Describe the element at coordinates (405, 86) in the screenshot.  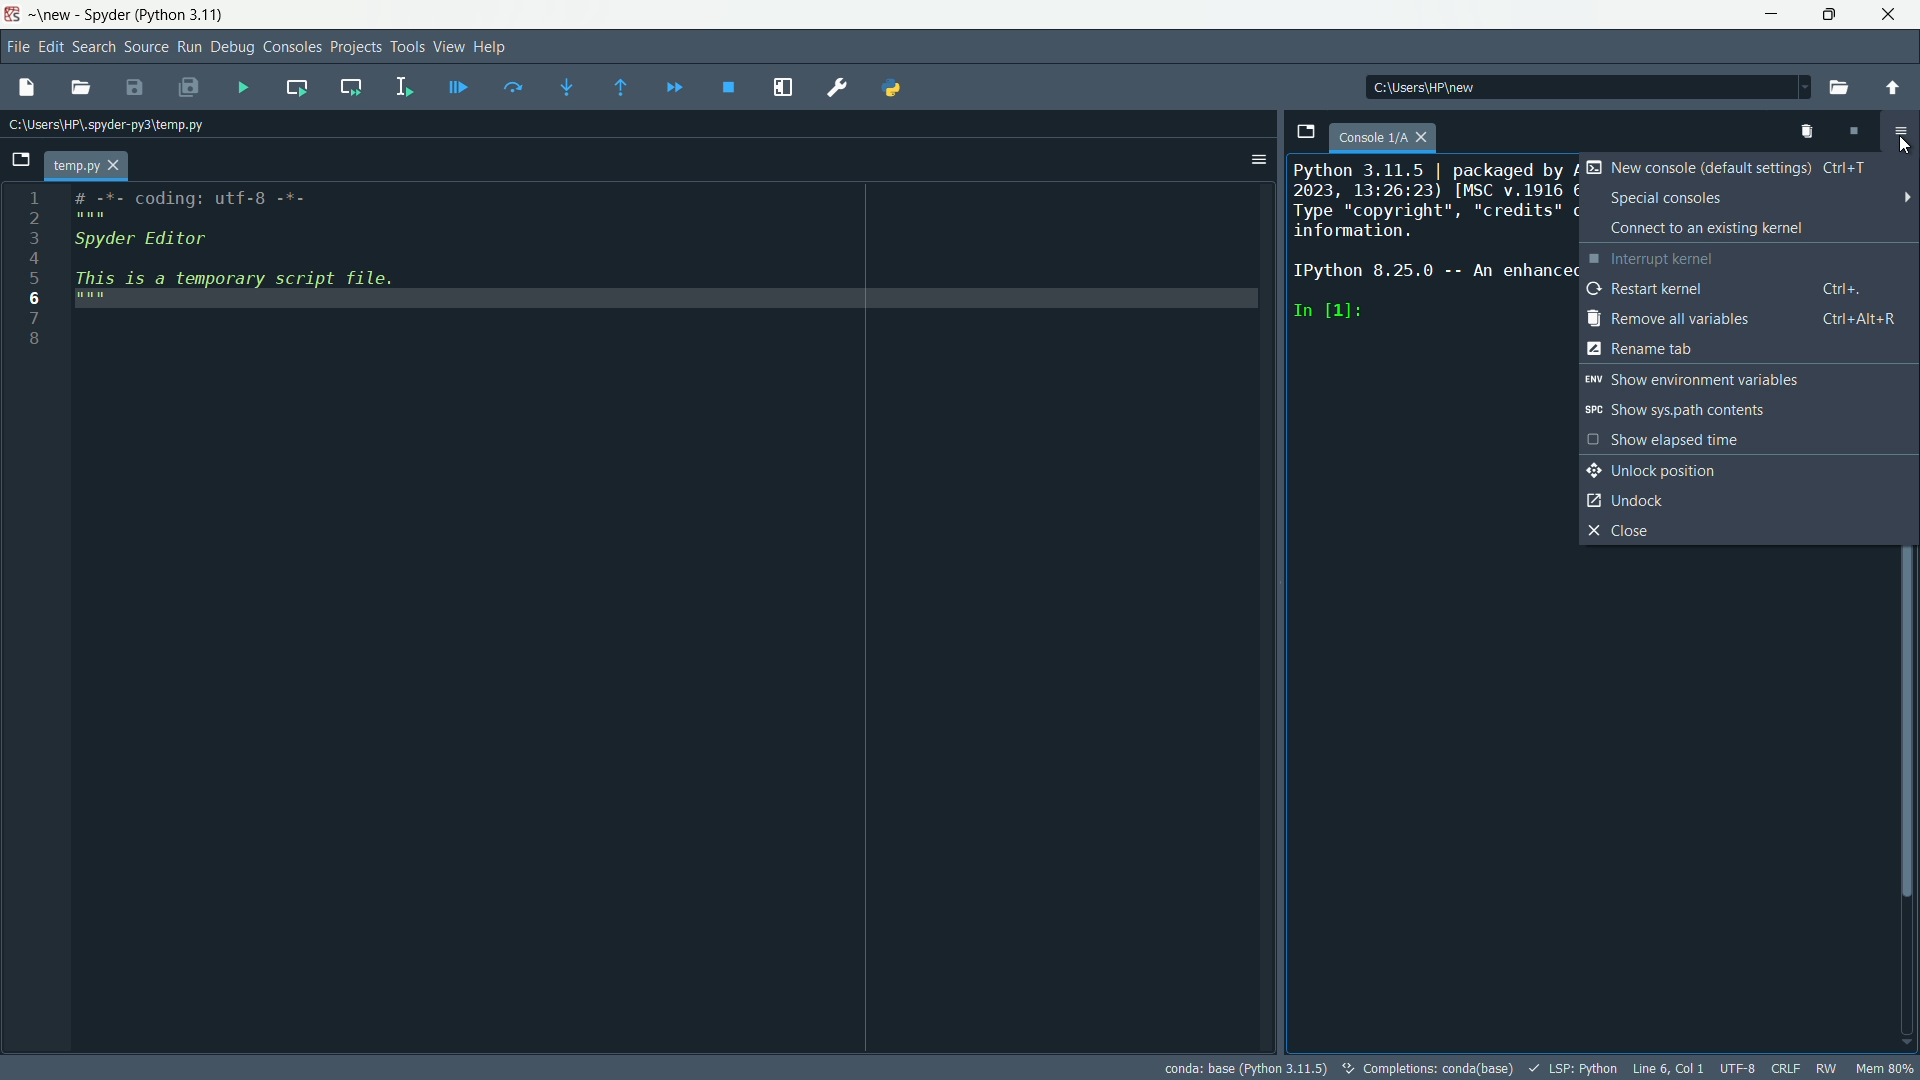
I see `run selection or current line` at that location.